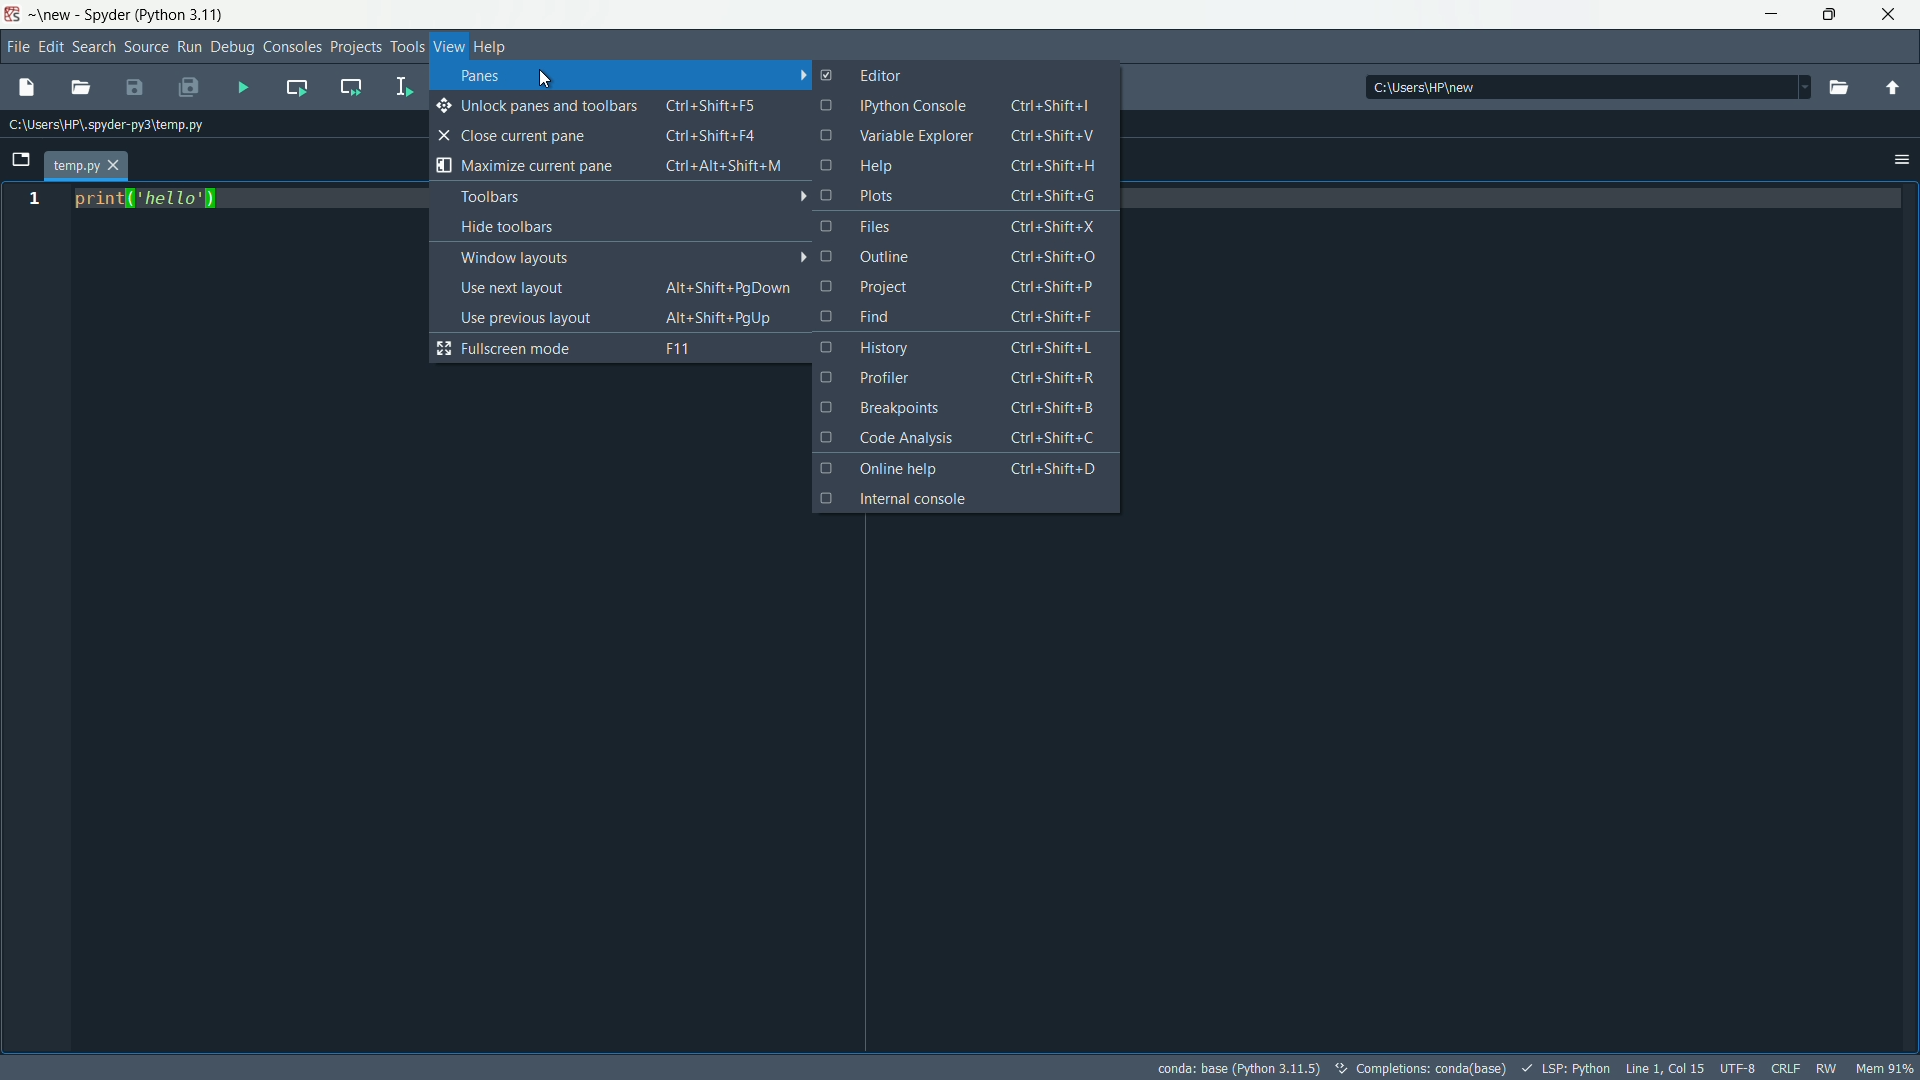 This screenshot has width=1920, height=1080. I want to click on history, so click(962, 348).